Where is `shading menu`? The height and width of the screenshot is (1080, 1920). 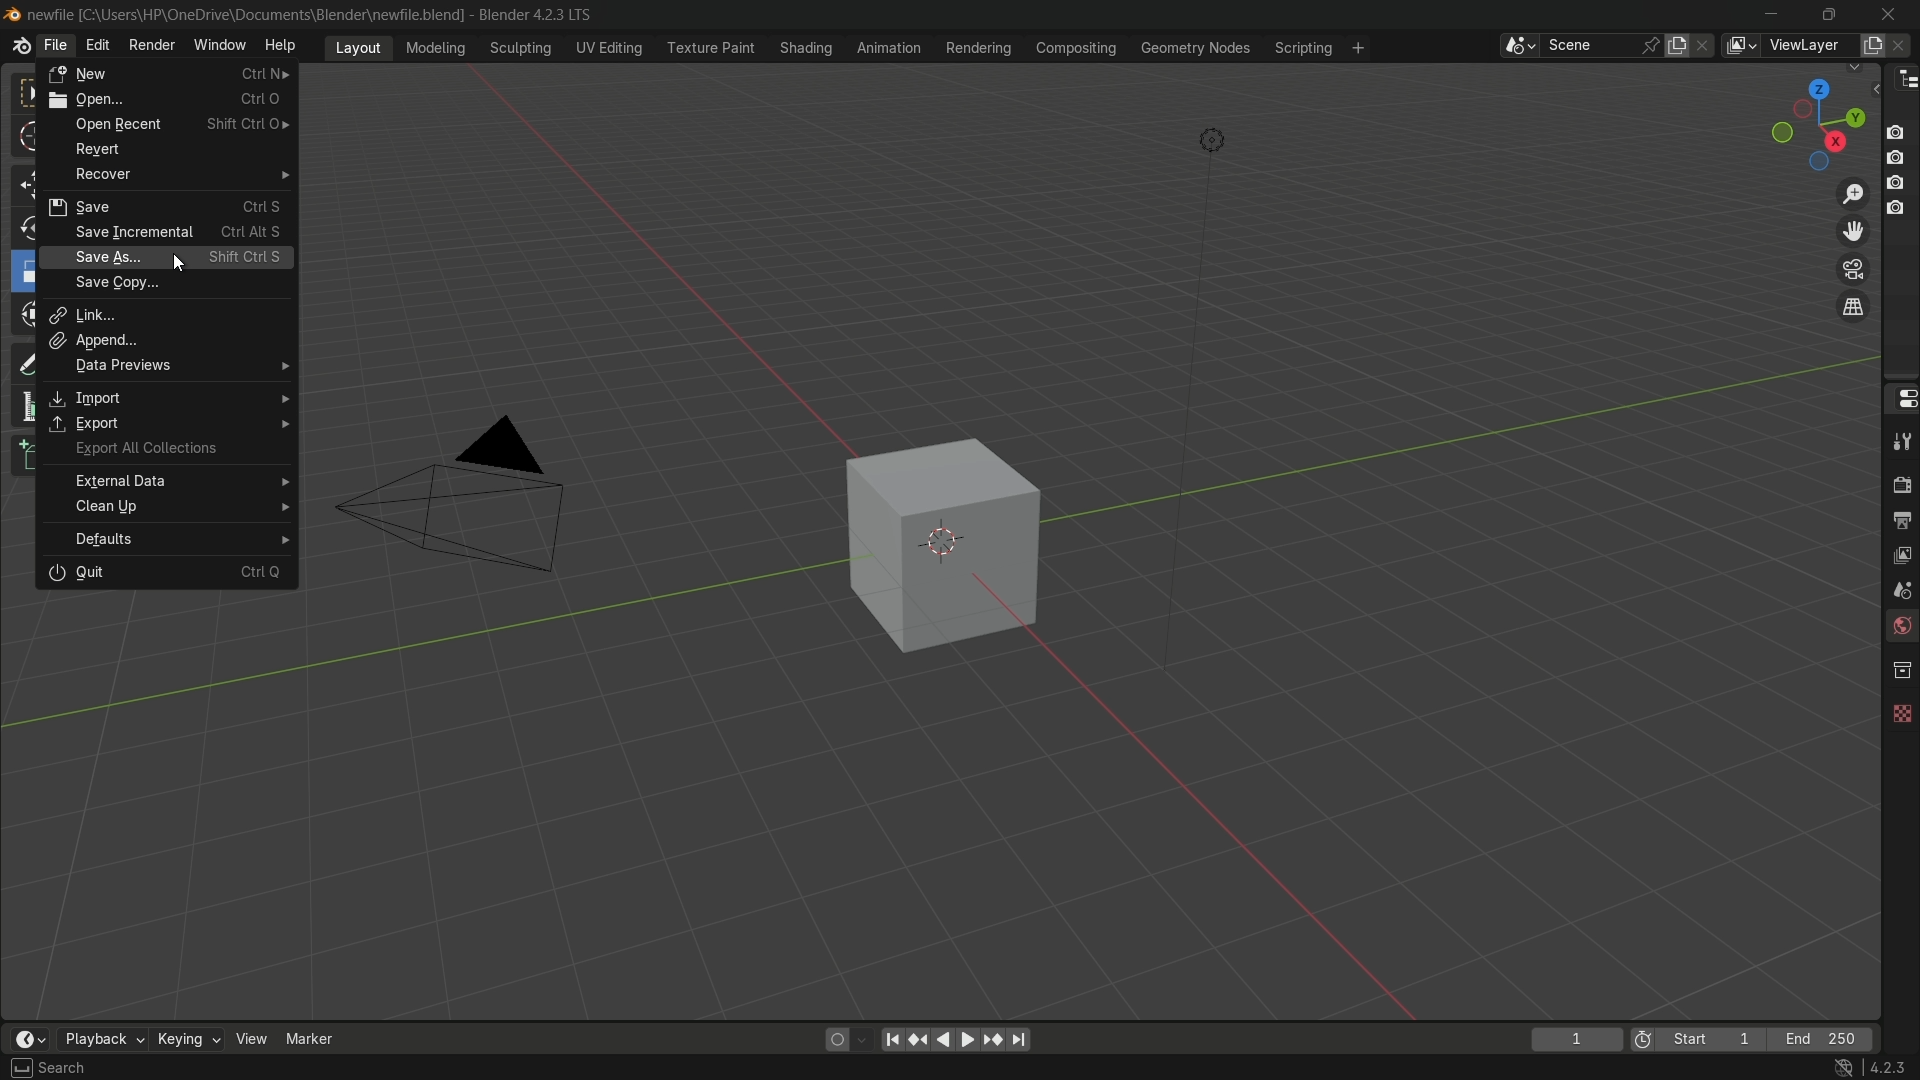
shading menu is located at coordinates (803, 47).